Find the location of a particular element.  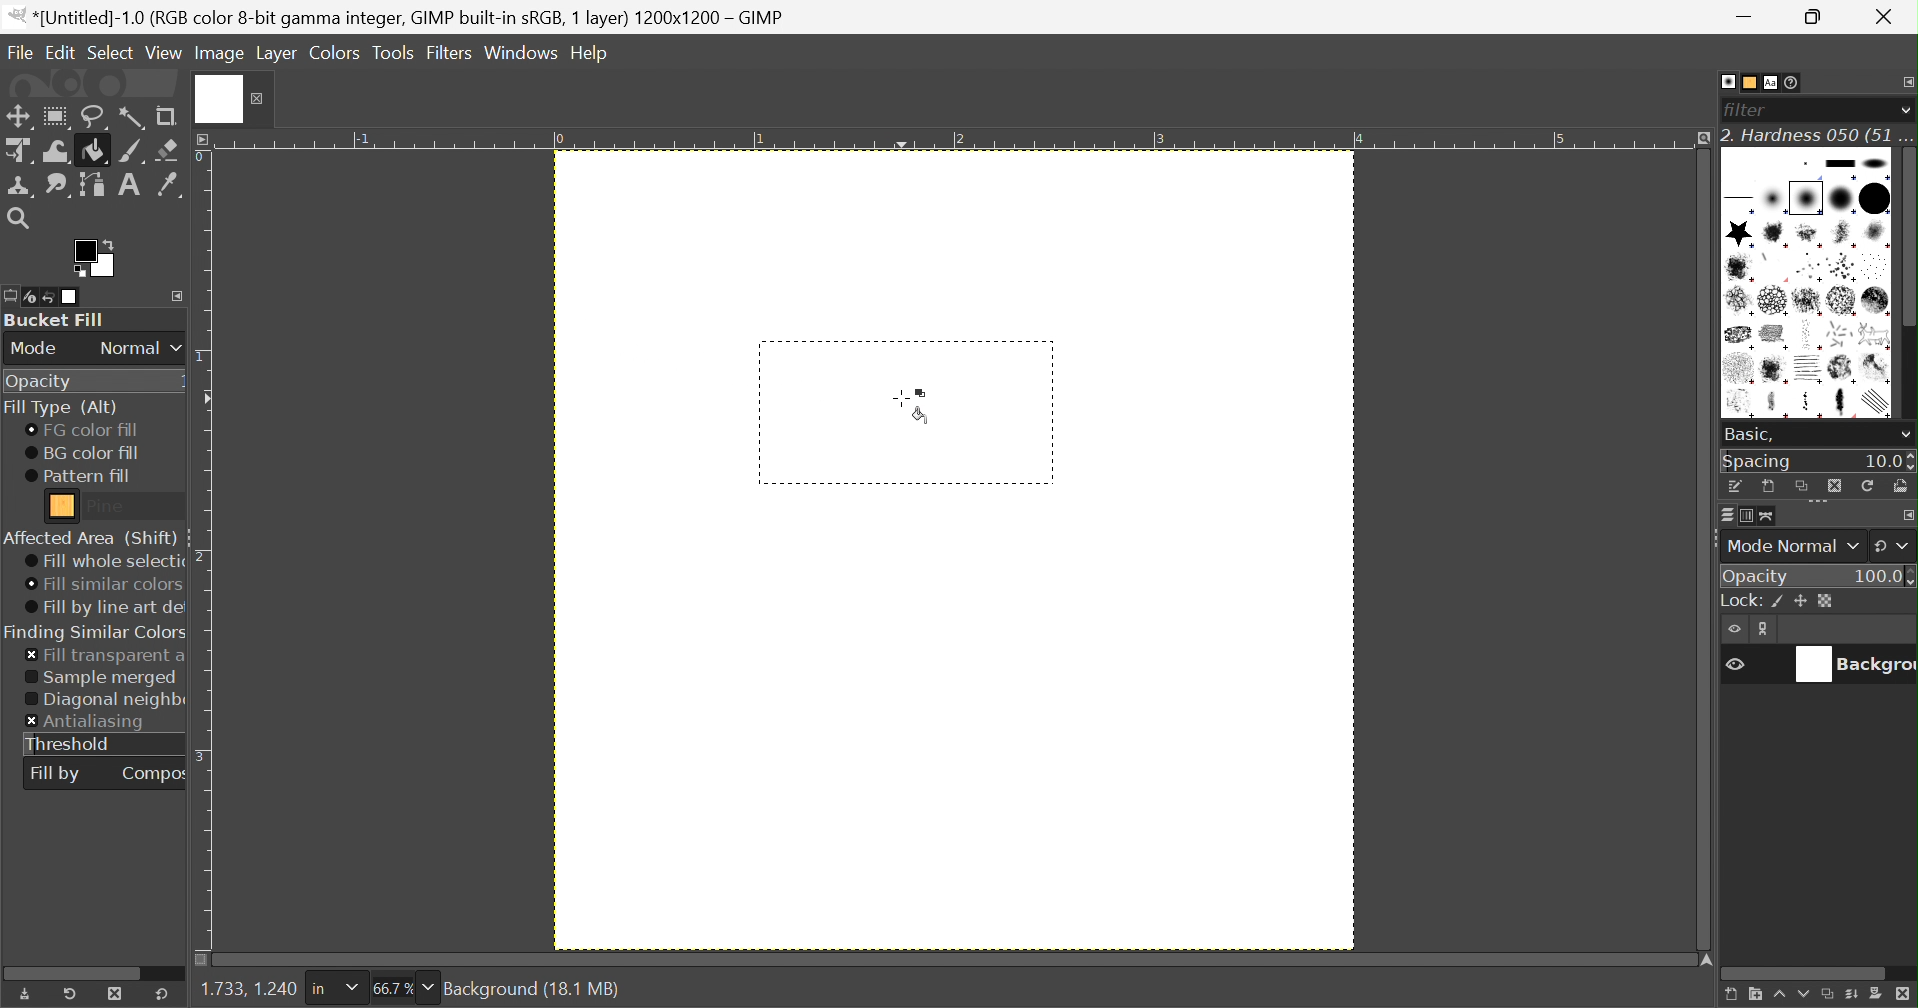

Antialiasing is located at coordinates (87, 723).